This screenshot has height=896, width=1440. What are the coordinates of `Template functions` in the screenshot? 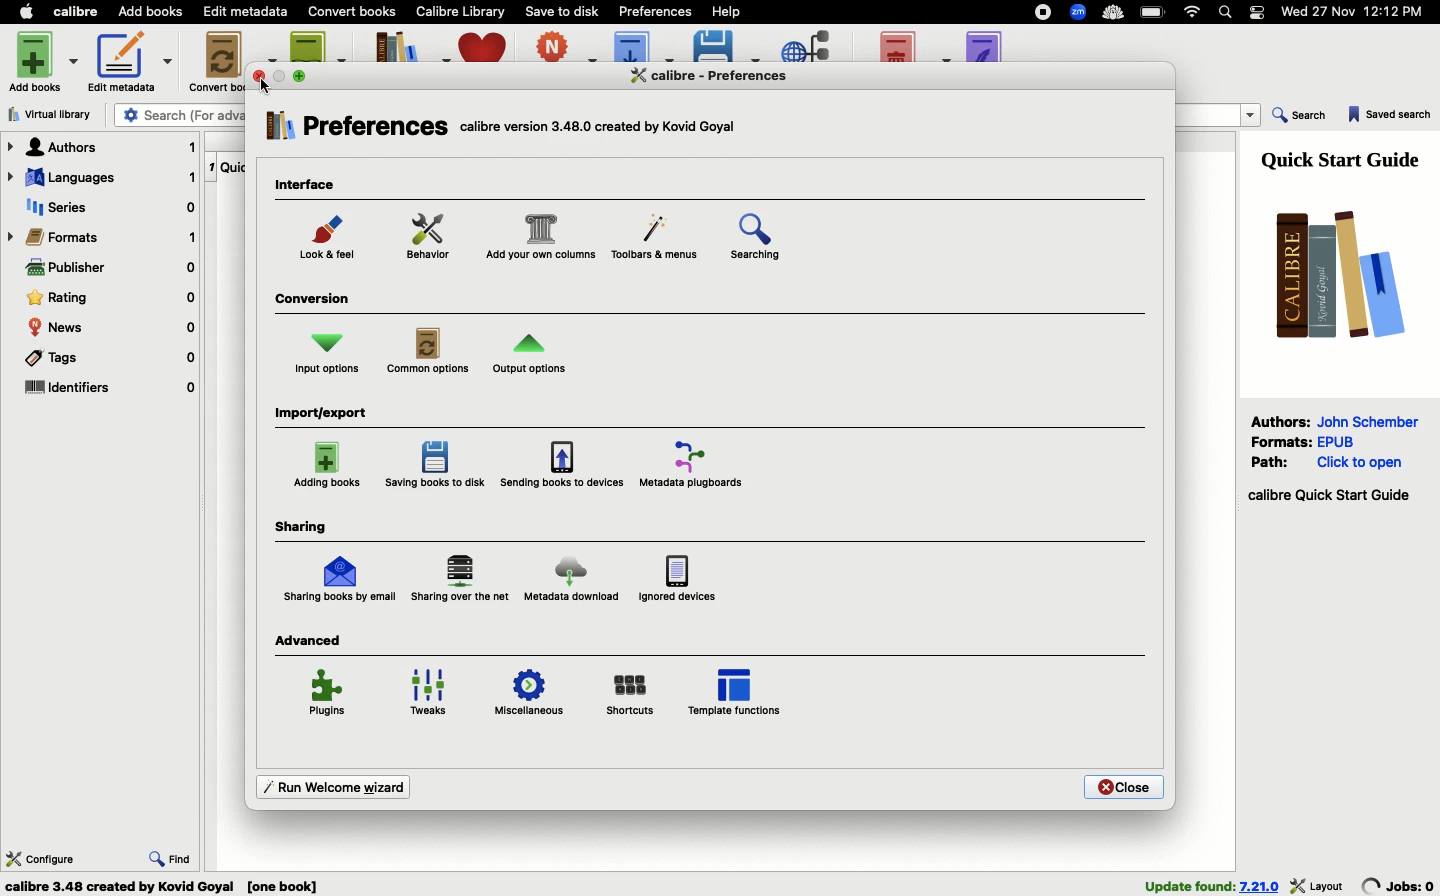 It's located at (736, 691).